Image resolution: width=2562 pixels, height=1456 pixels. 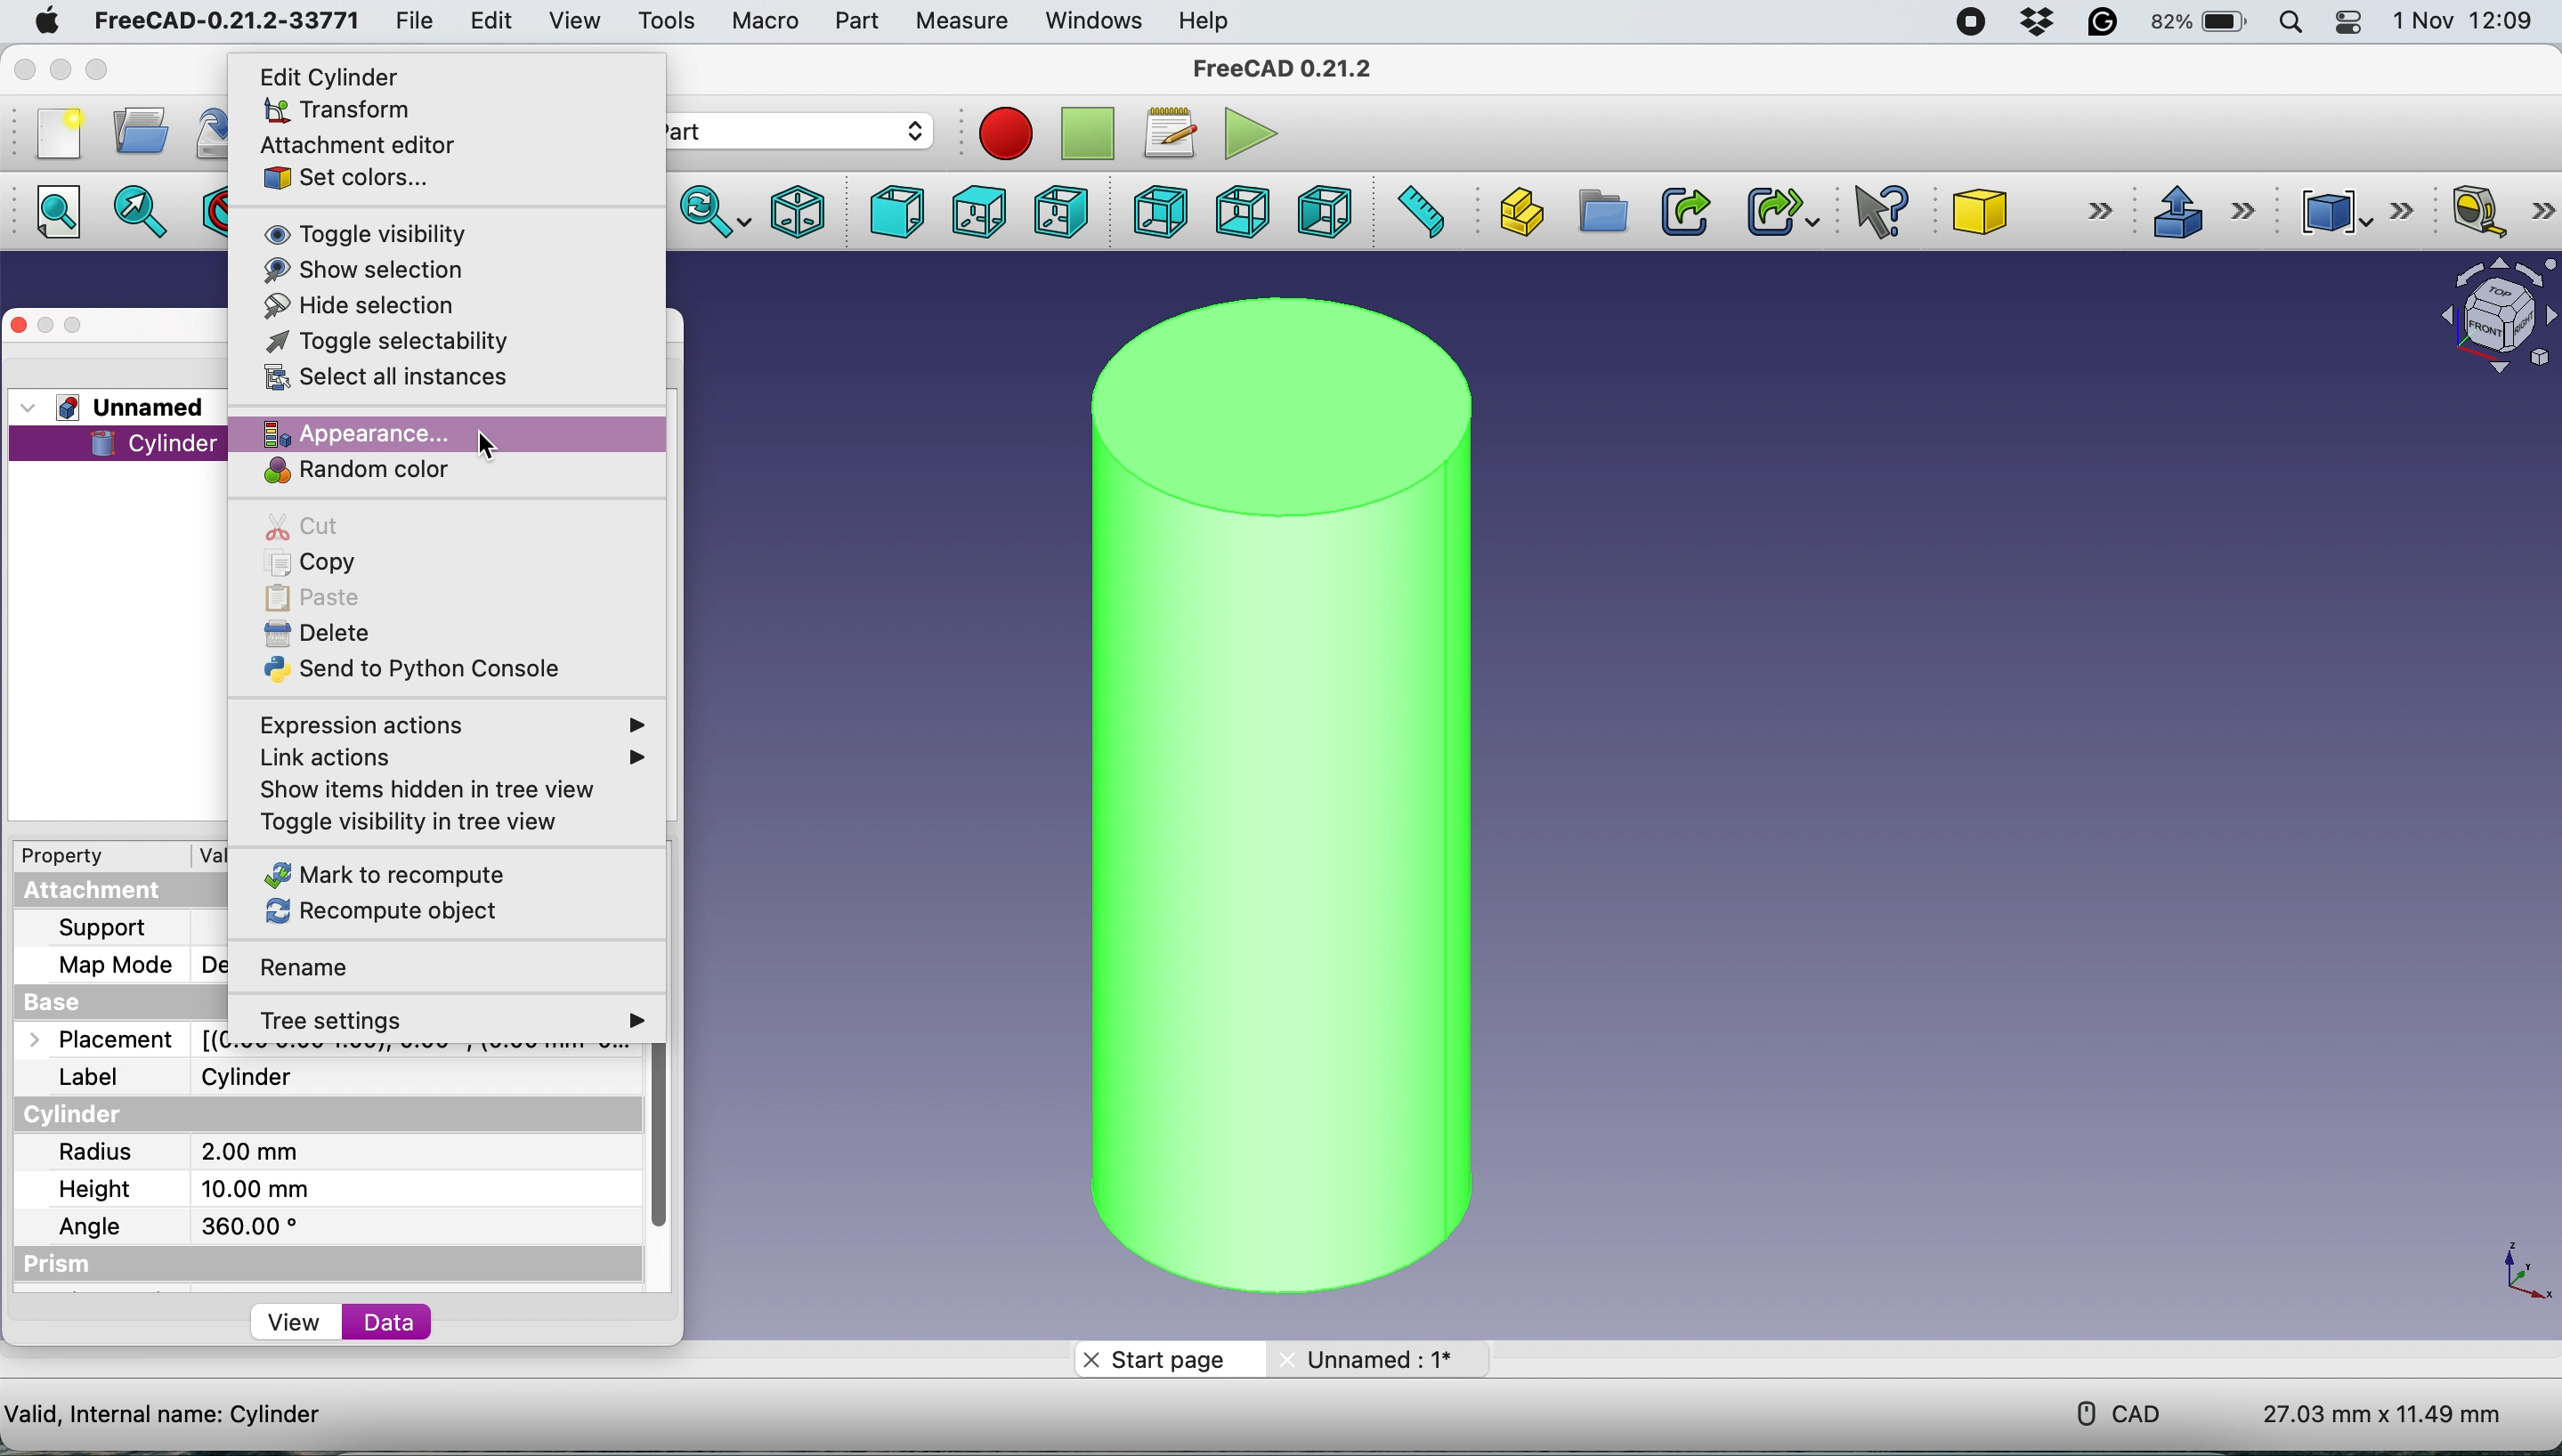 What do you see at coordinates (386, 1321) in the screenshot?
I see `data` at bounding box center [386, 1321].